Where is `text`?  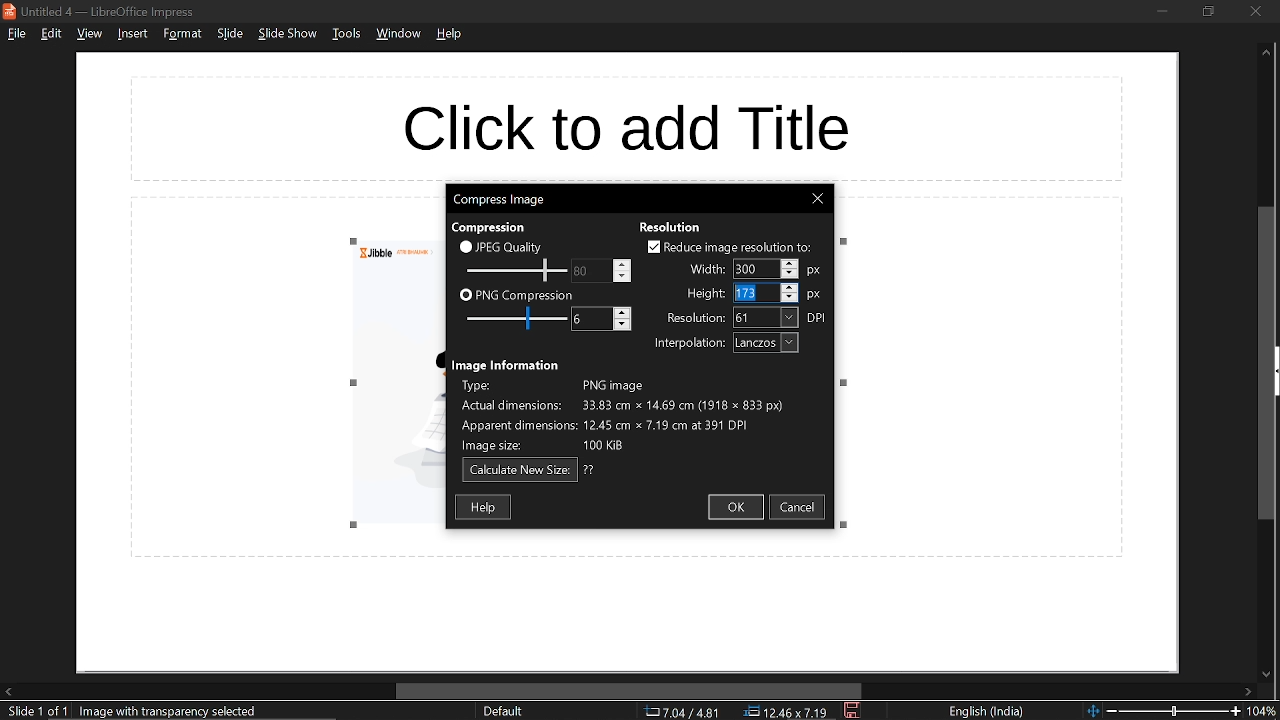
text is located at coordinates (695, 317).